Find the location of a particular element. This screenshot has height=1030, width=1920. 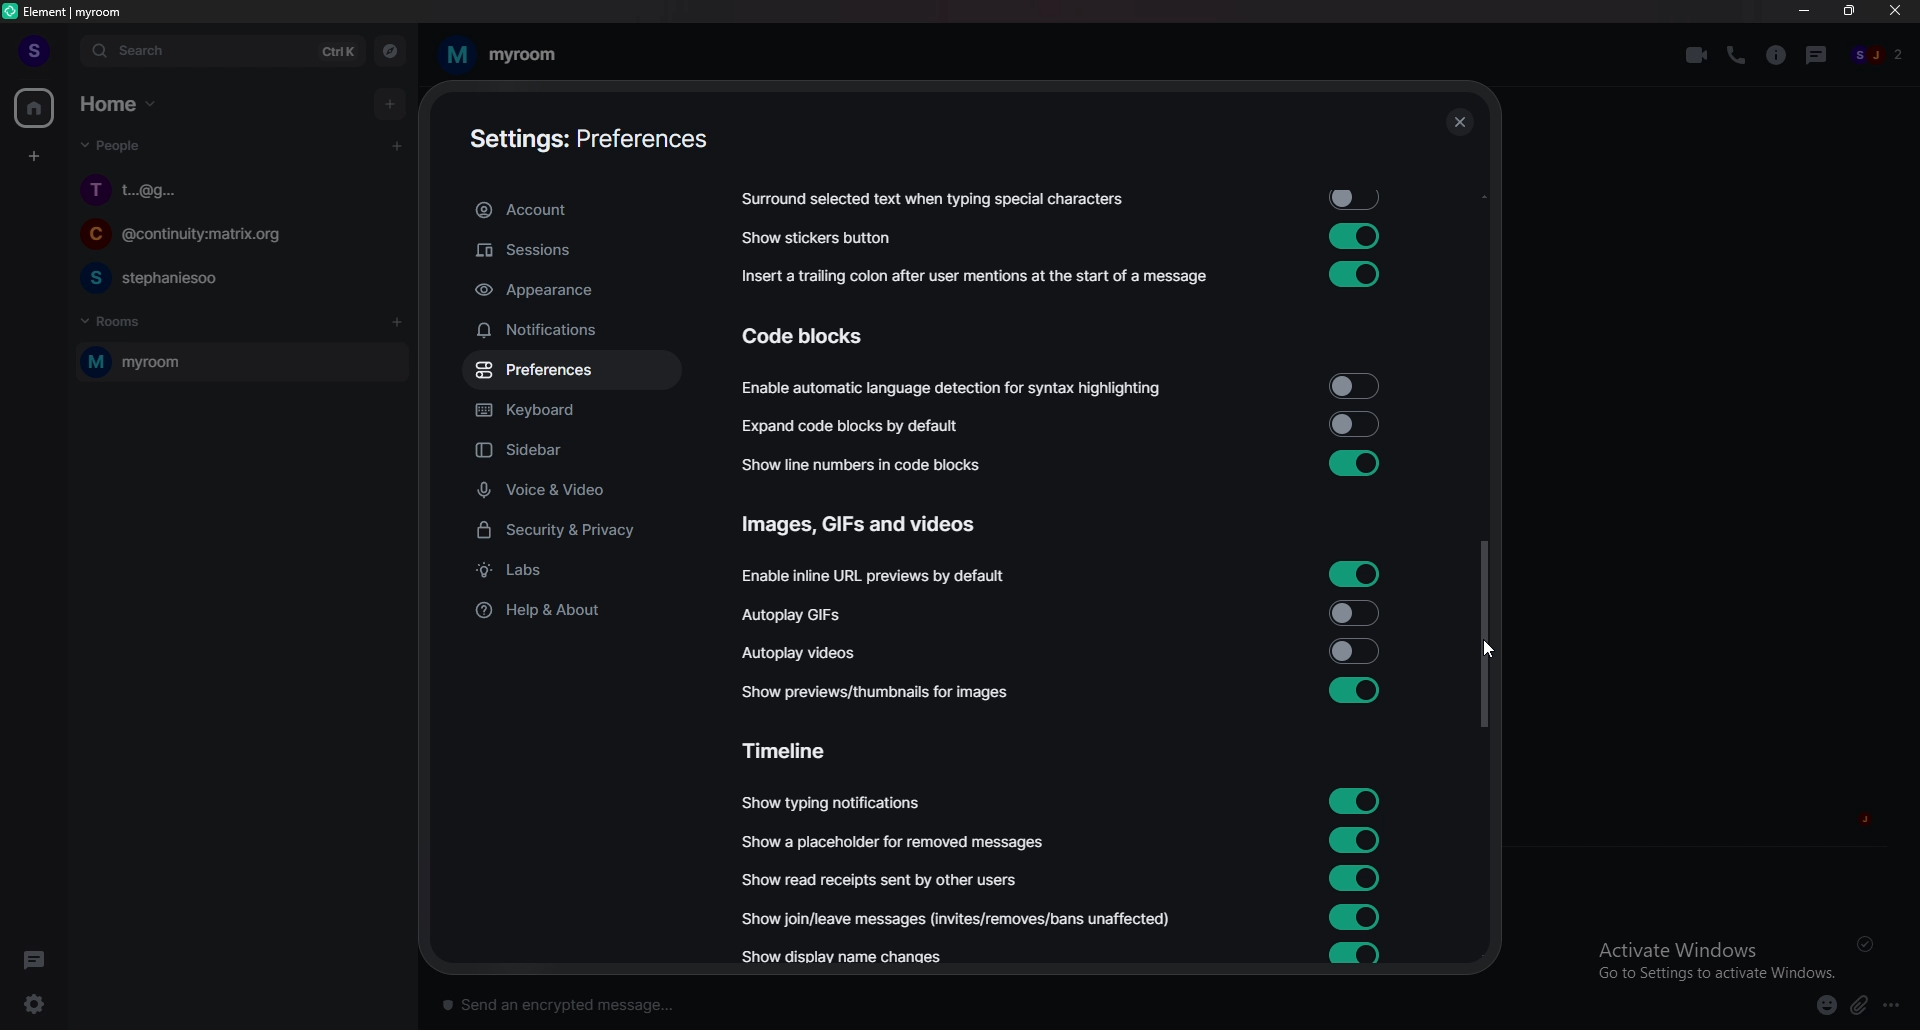

toggle is located at coordinates (1355, 573).